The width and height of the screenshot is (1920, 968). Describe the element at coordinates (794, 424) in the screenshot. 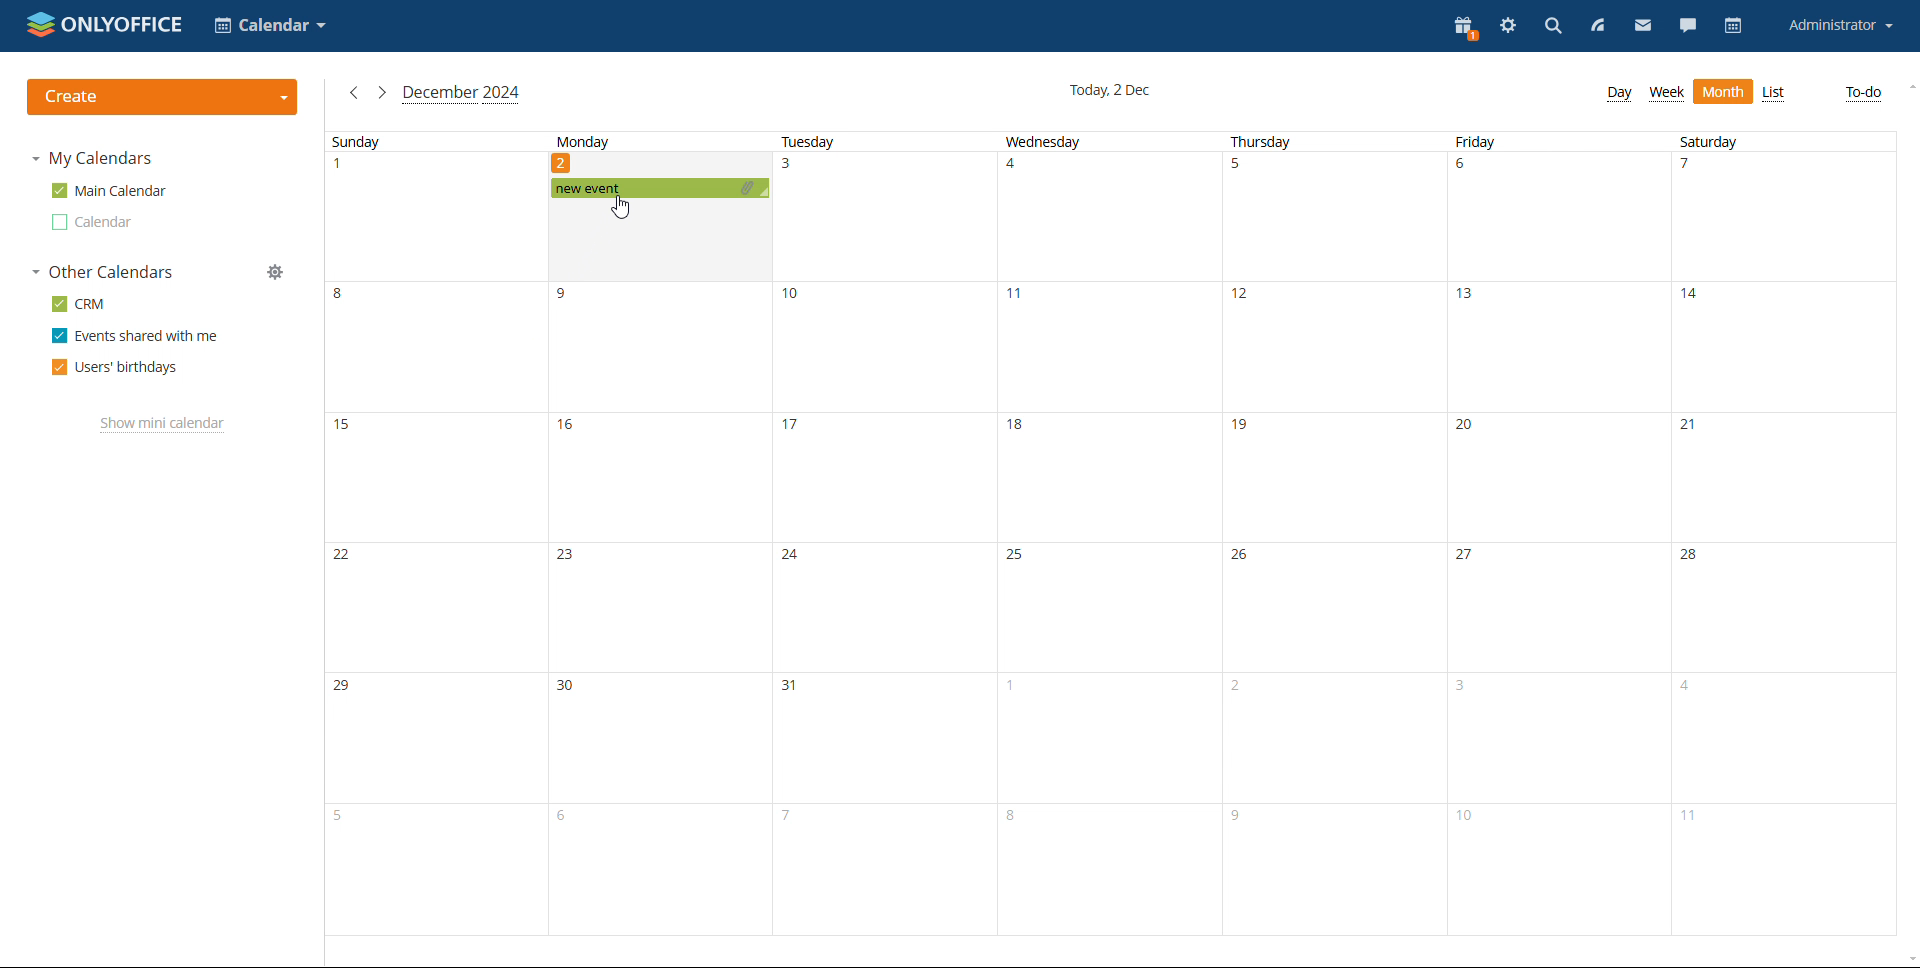

I see `17` at that location.